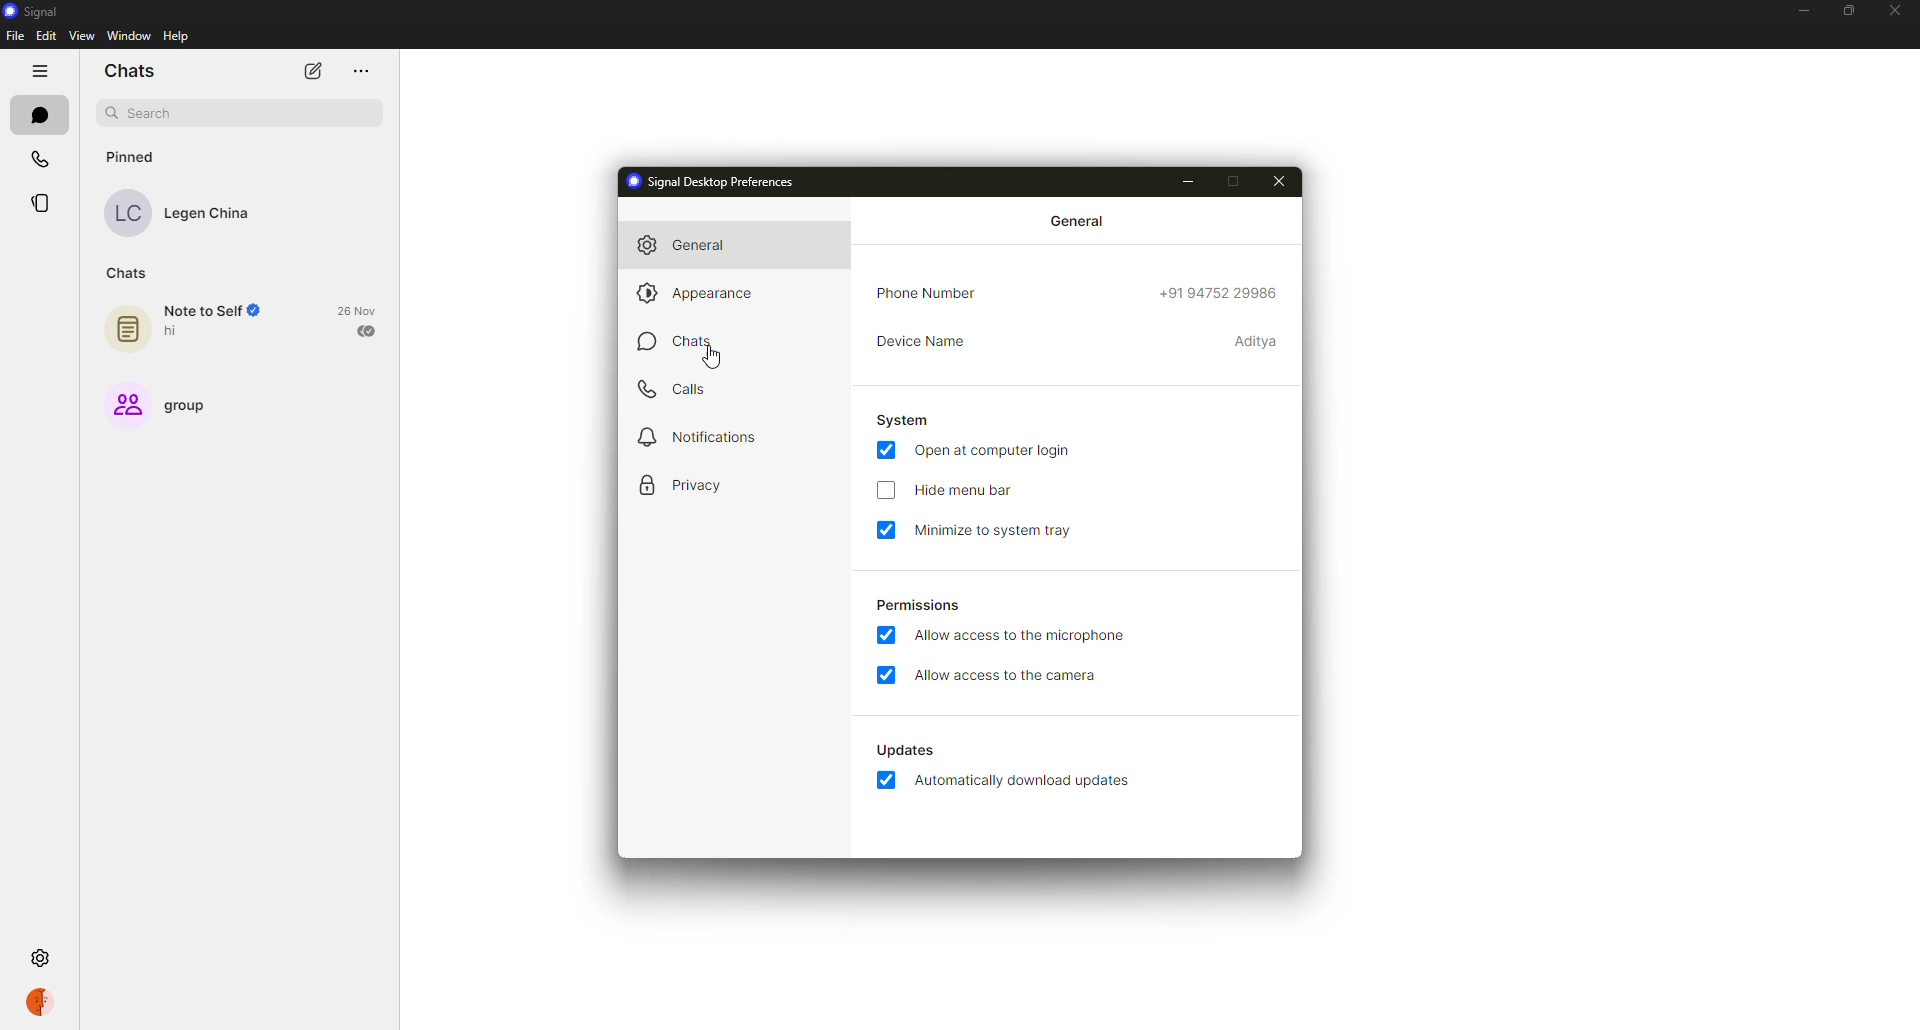 The height and width of the screenshot is (1030, 1920). What do you see at coordinates (886, 529) in the screenshot?
I see `enabled` at bounding box center [886, 529].